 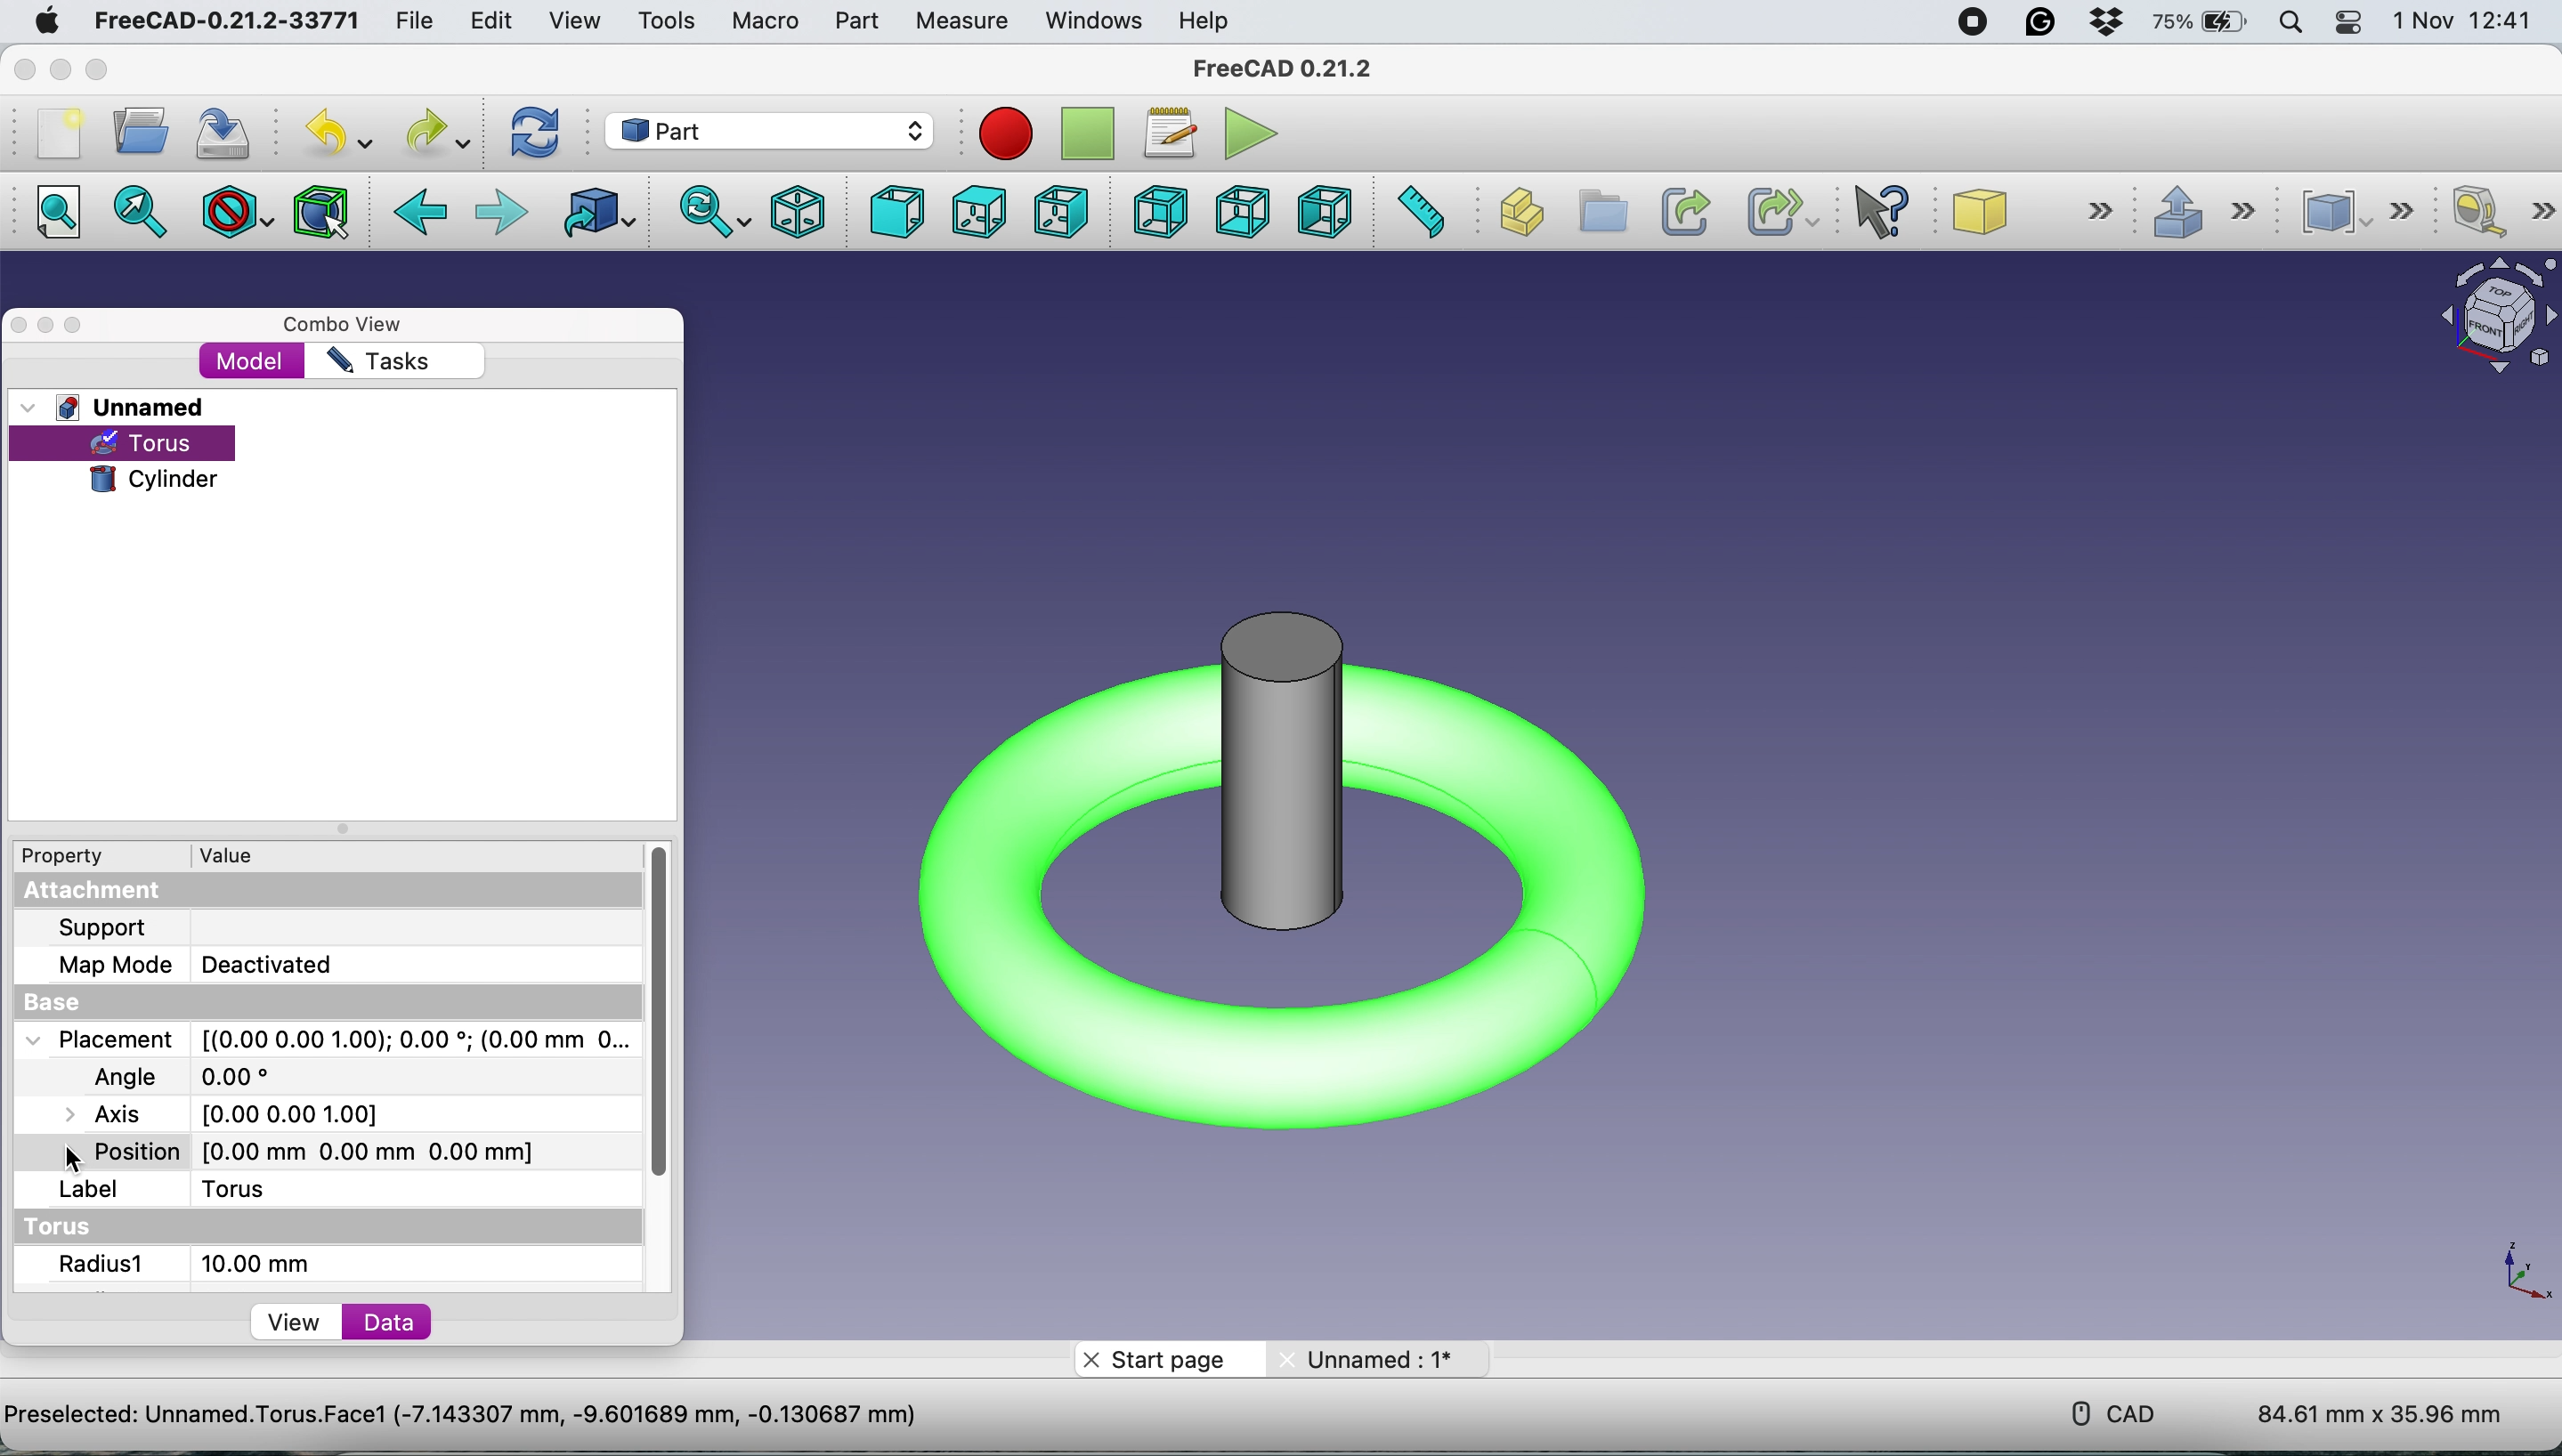 I want to click on Cylinder inside torus, so click(x=1283, y=889).